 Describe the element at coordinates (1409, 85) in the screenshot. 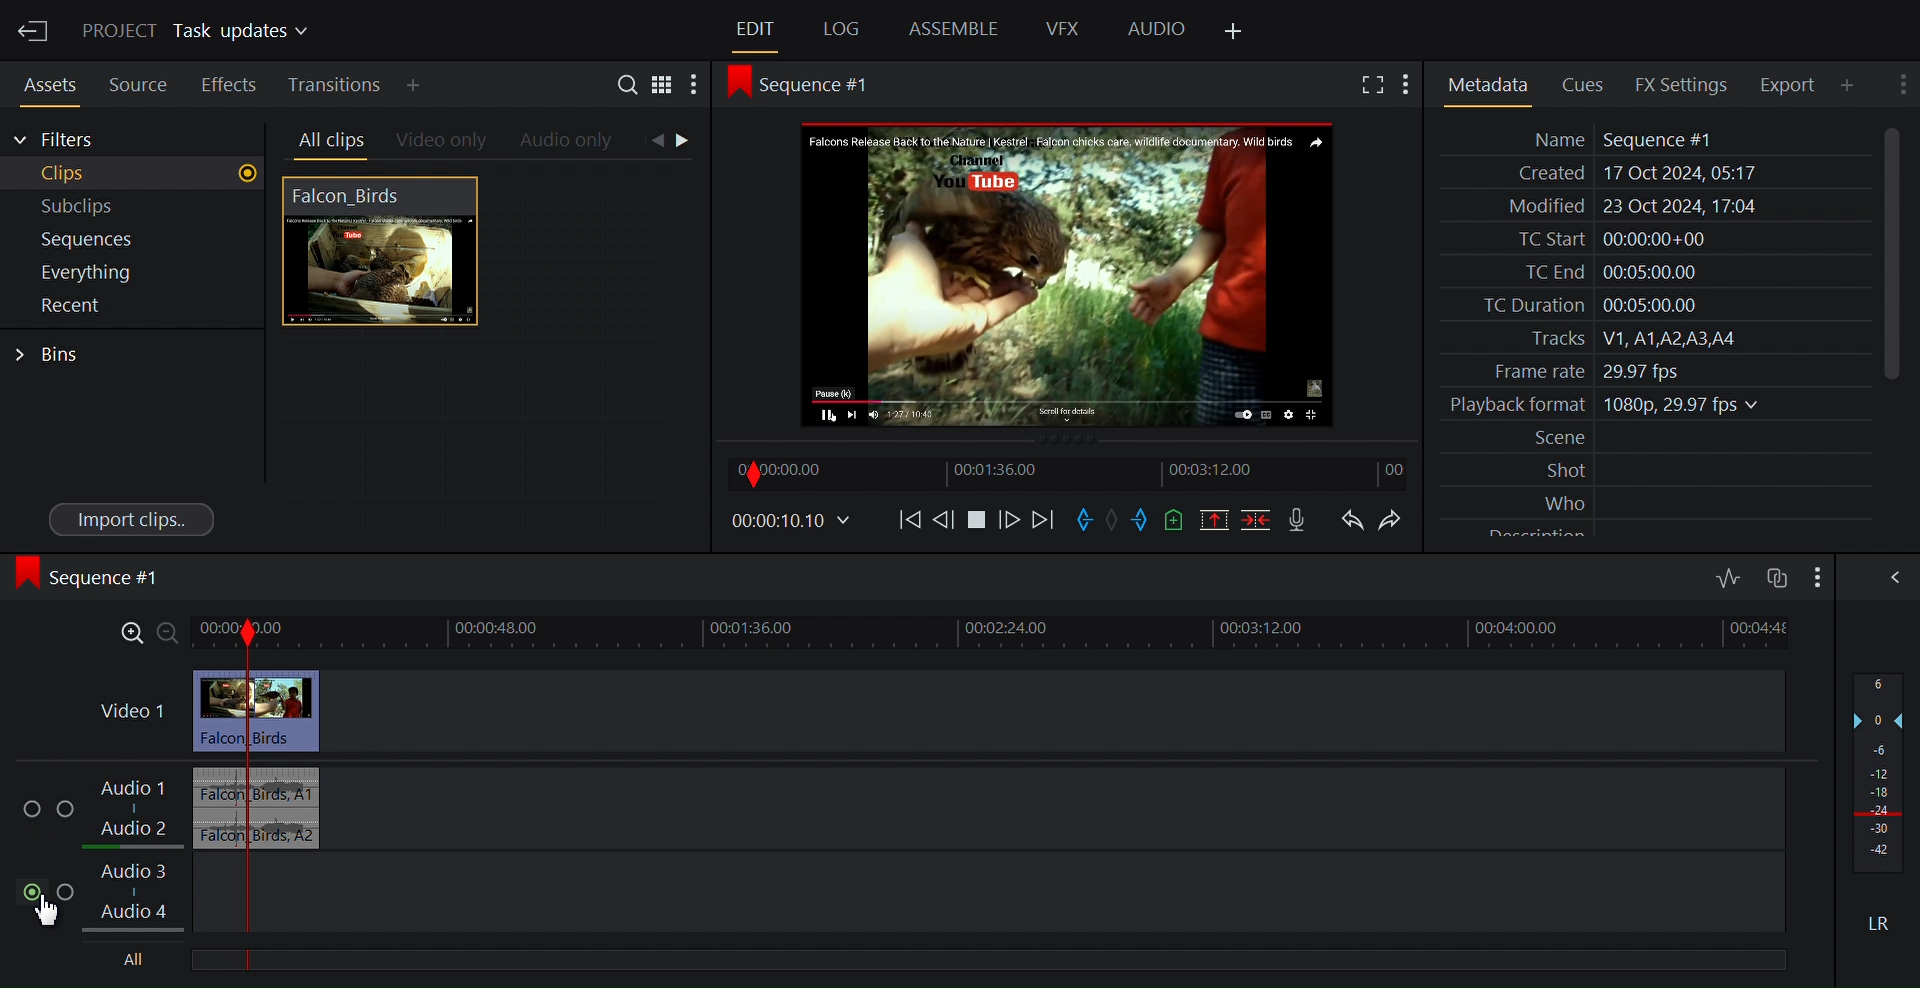

I see `Show settings menu` at that location.